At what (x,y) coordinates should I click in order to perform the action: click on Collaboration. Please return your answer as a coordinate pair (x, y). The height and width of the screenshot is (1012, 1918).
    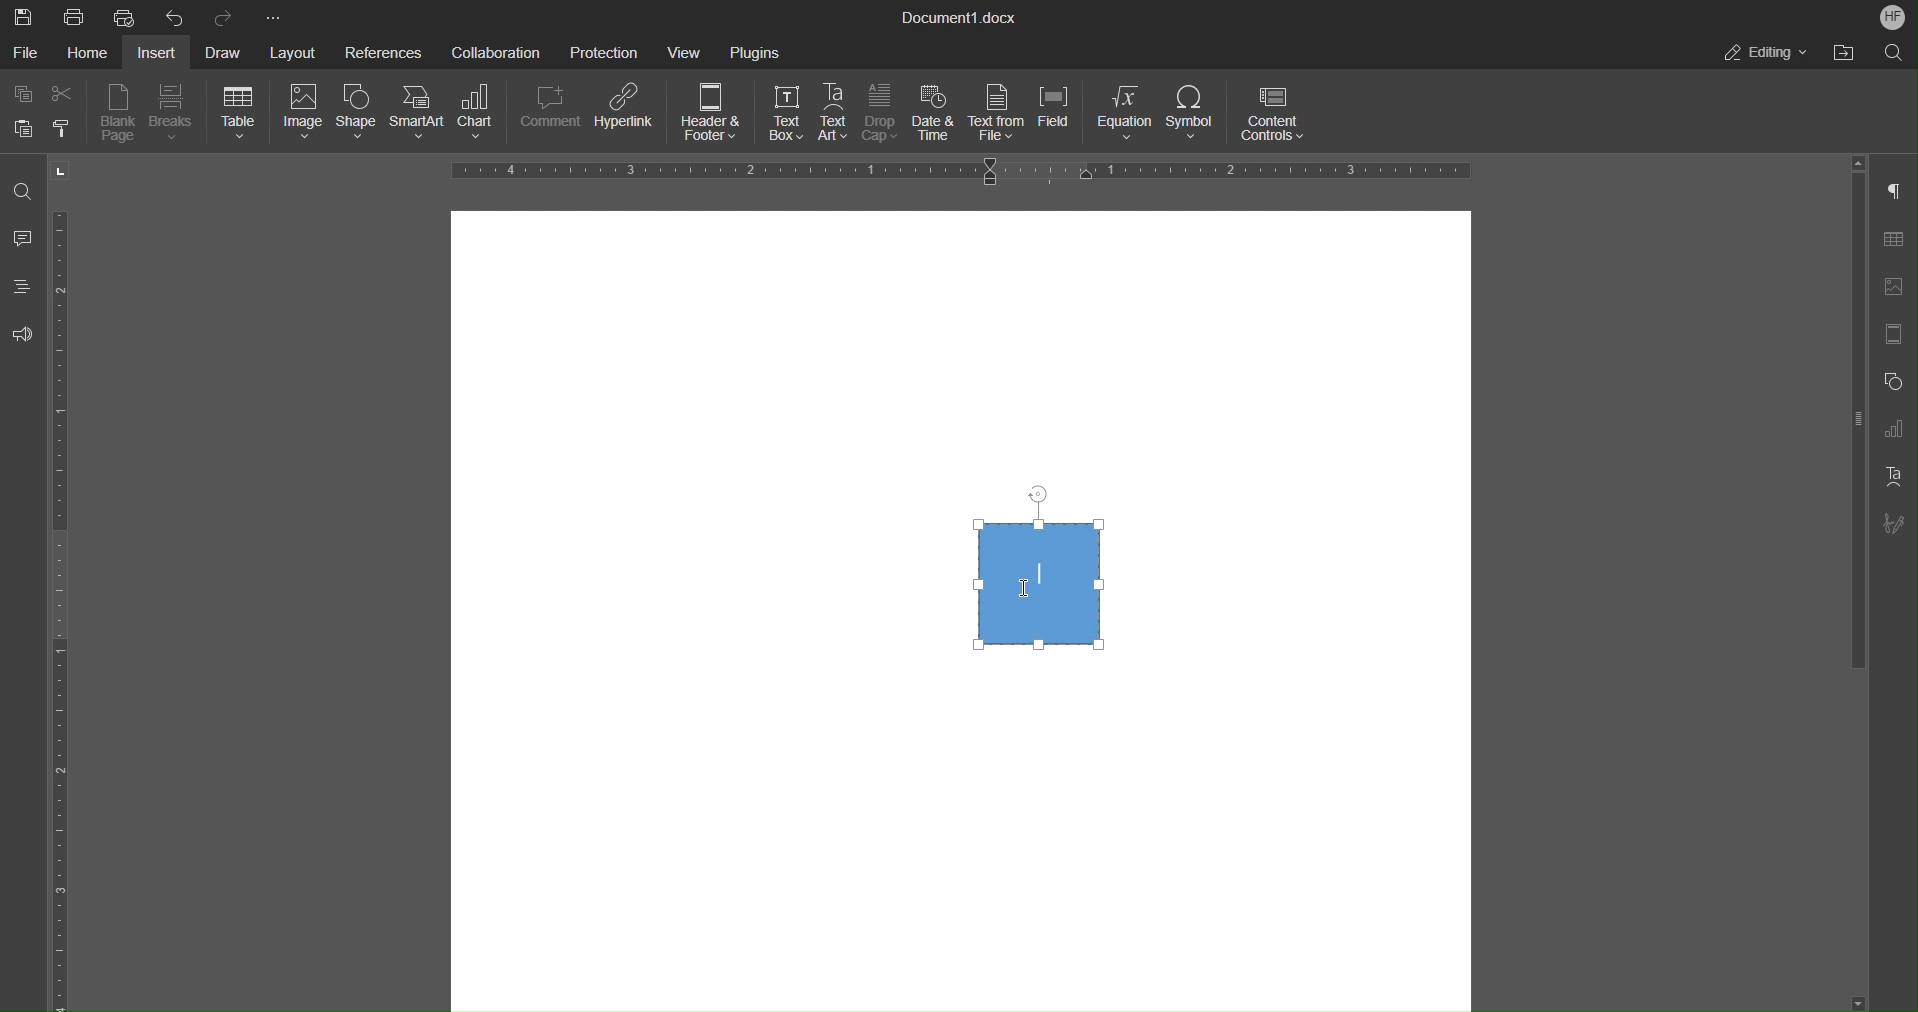
    Looking at the image, I should click on (494, 52).